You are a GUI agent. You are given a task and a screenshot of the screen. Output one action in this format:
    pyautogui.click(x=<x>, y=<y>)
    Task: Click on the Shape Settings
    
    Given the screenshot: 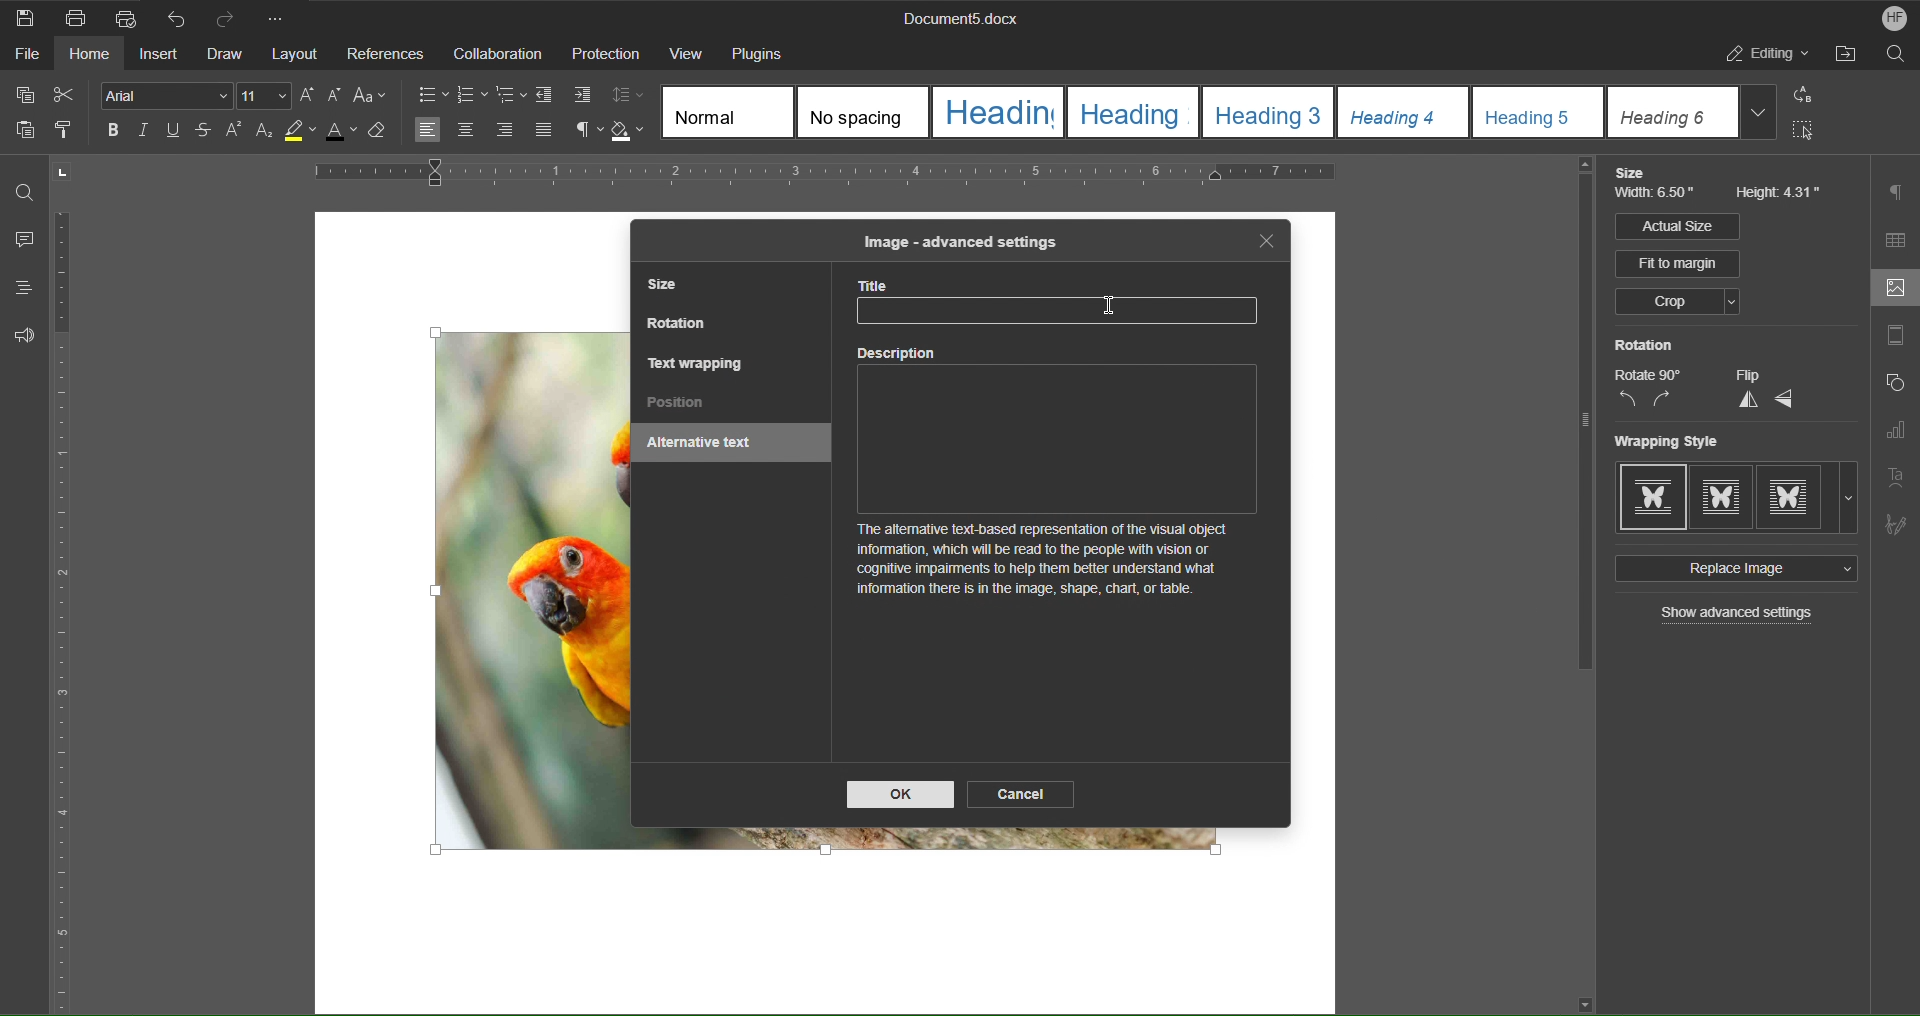 What is the action you would take?
    pyautogui.click(x=1894, y=387)
    